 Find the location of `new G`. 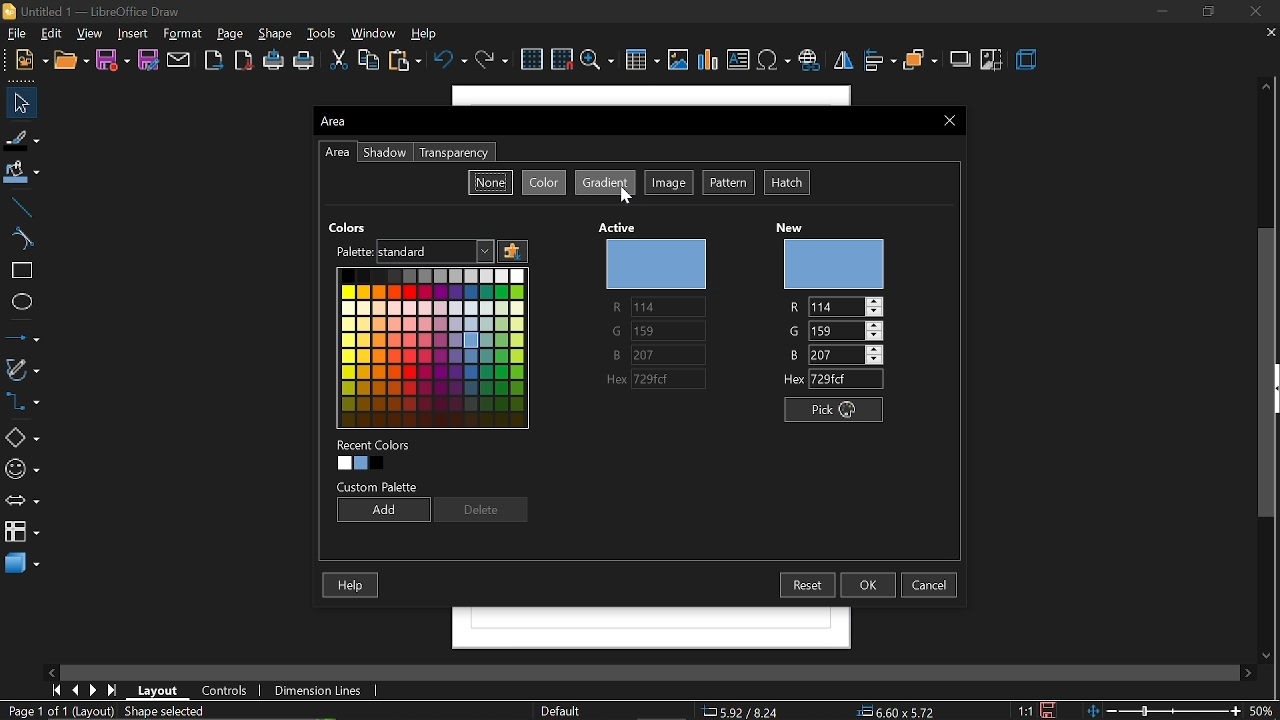

new G is located at coordinates (834, 330).